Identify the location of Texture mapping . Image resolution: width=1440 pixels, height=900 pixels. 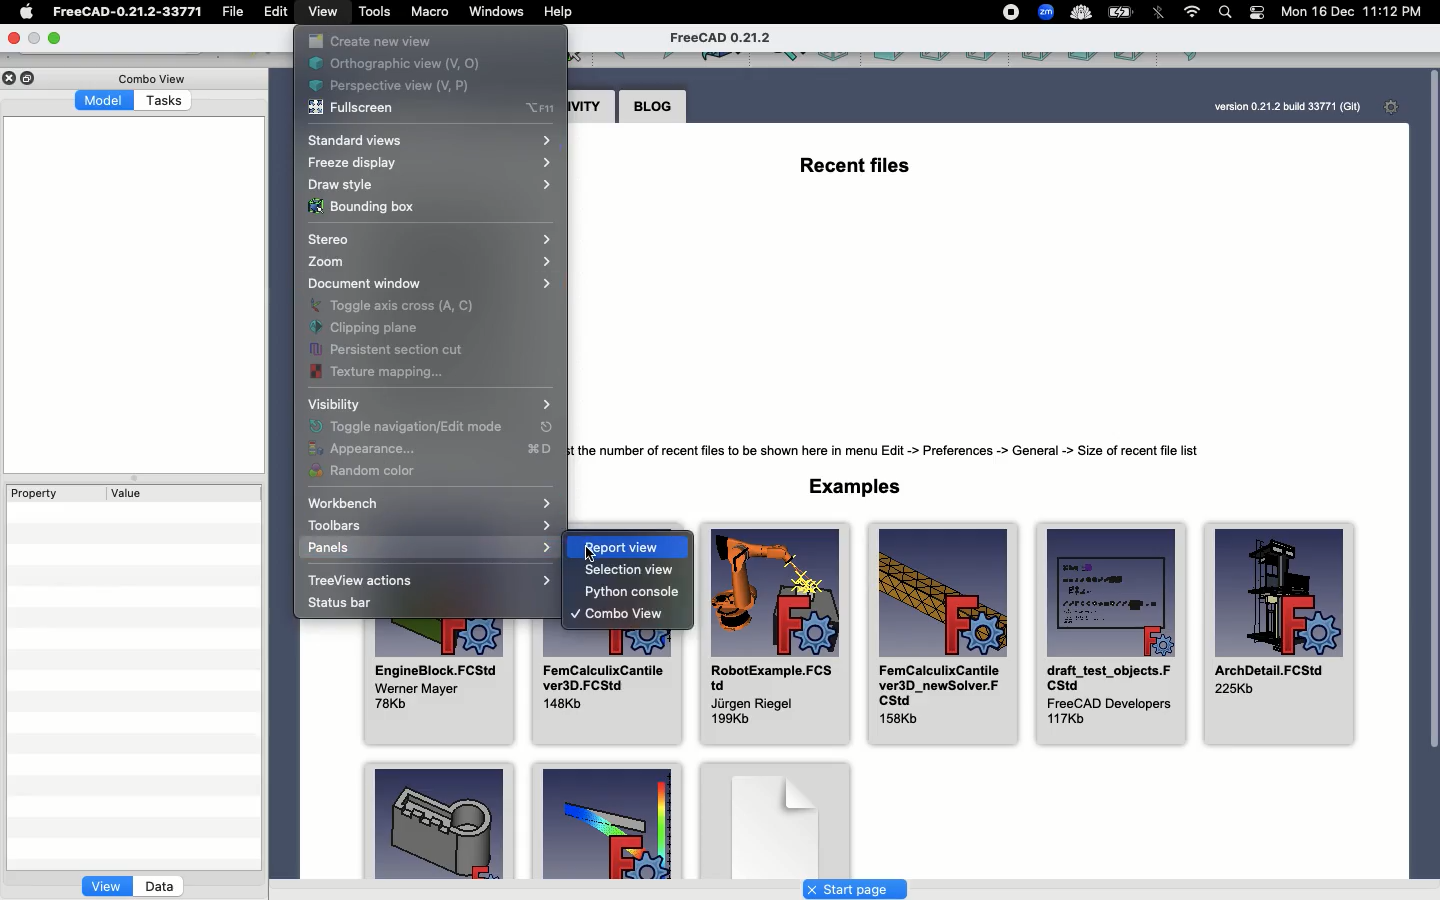
(383, 372).